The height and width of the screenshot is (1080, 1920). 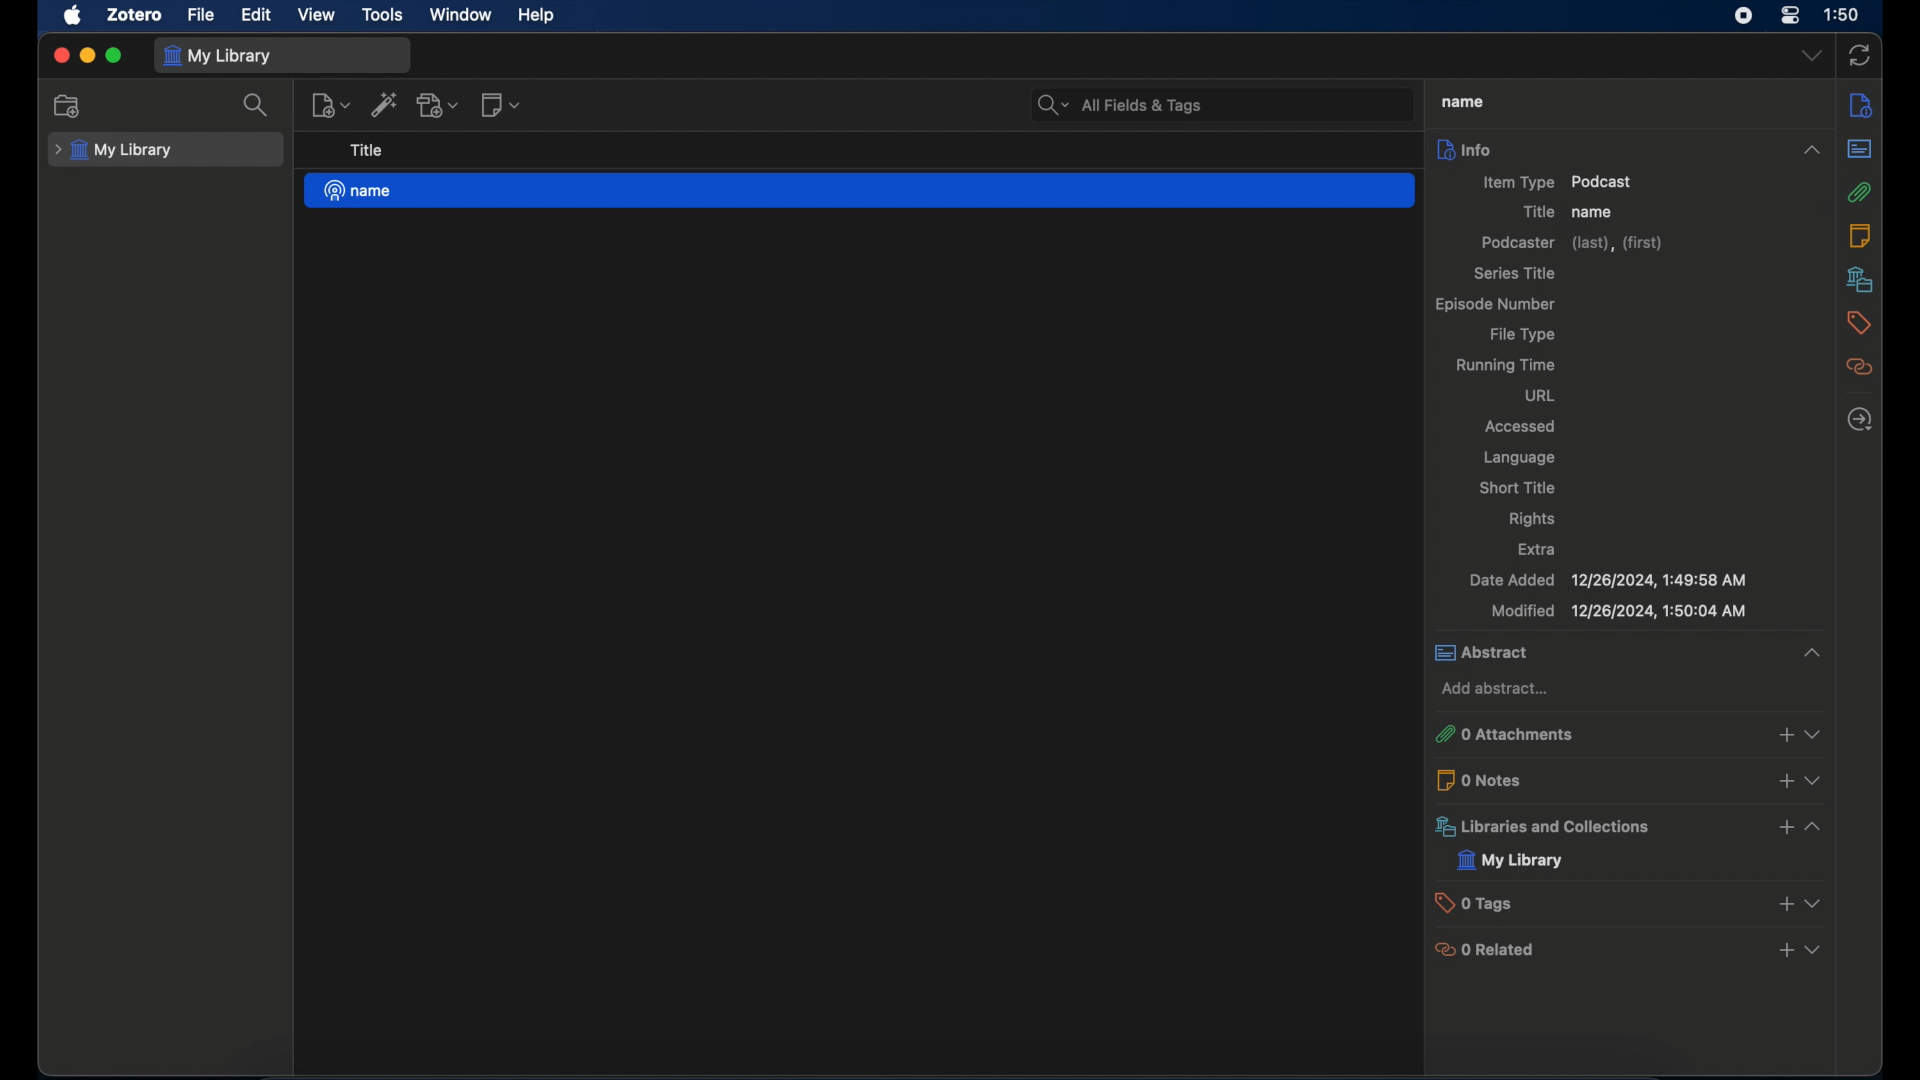 What do you see at coordinates (1859, 323) in the screenshot?
I see `tags` at bounding box center [1859, 323].